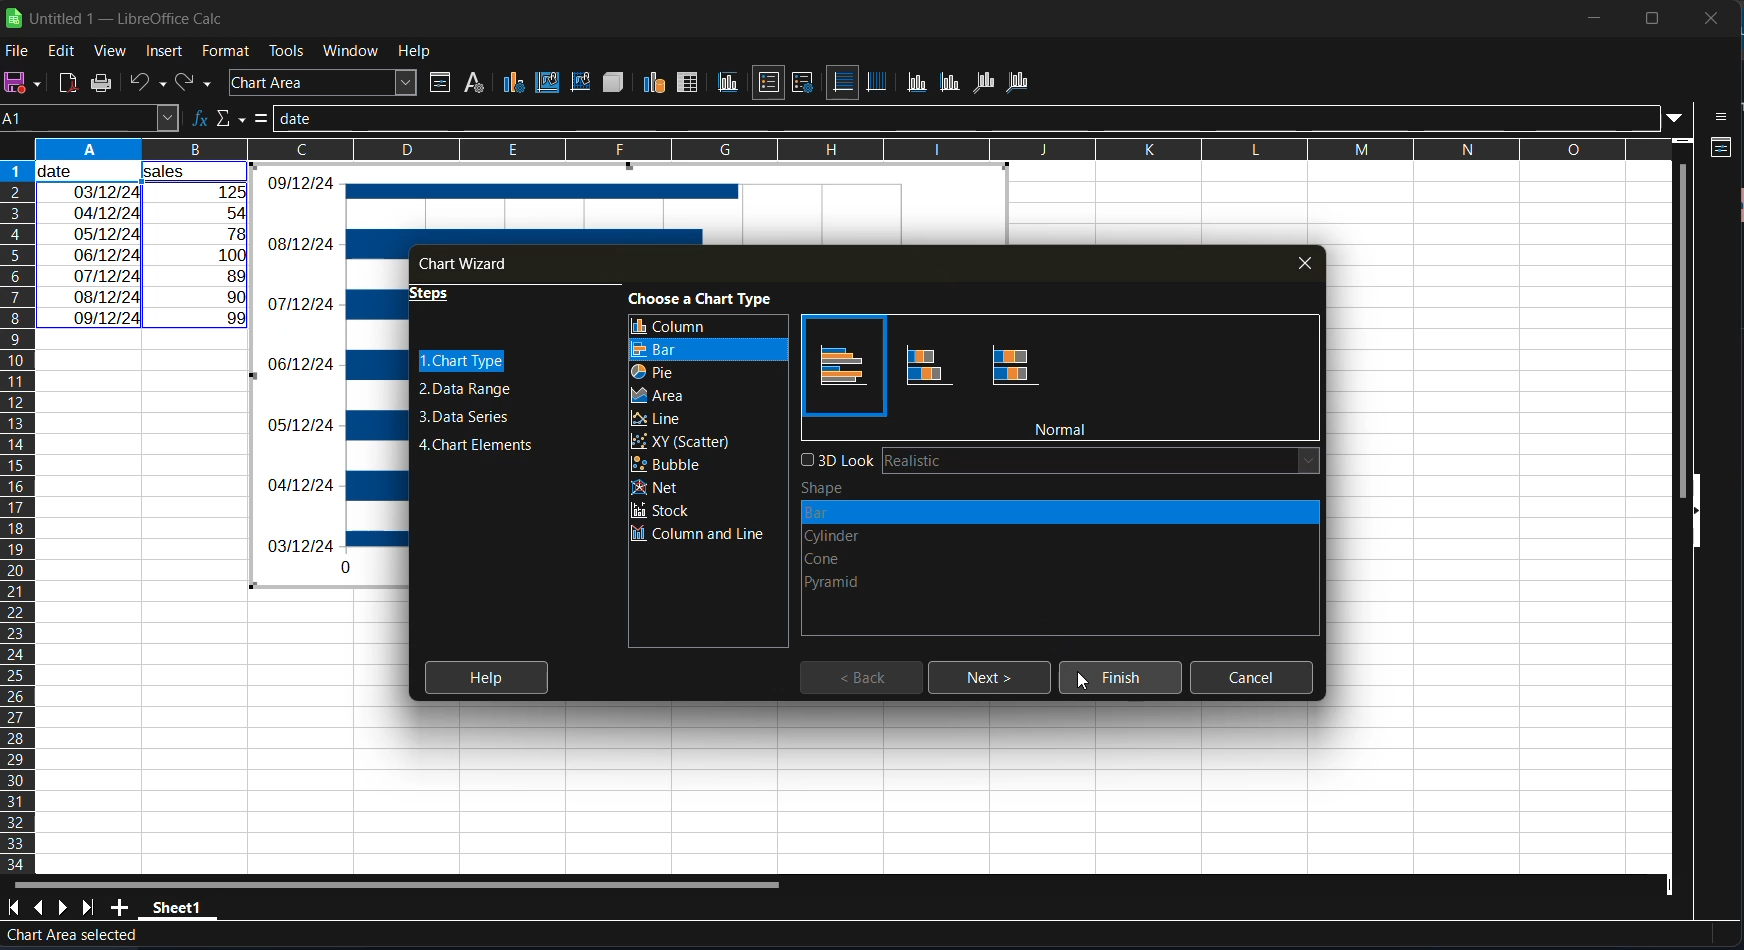 This screenshot has height=950, width=1744. Describe the element at coordinates (327, 82) in the screenshot. I see `select chart element` at that location.